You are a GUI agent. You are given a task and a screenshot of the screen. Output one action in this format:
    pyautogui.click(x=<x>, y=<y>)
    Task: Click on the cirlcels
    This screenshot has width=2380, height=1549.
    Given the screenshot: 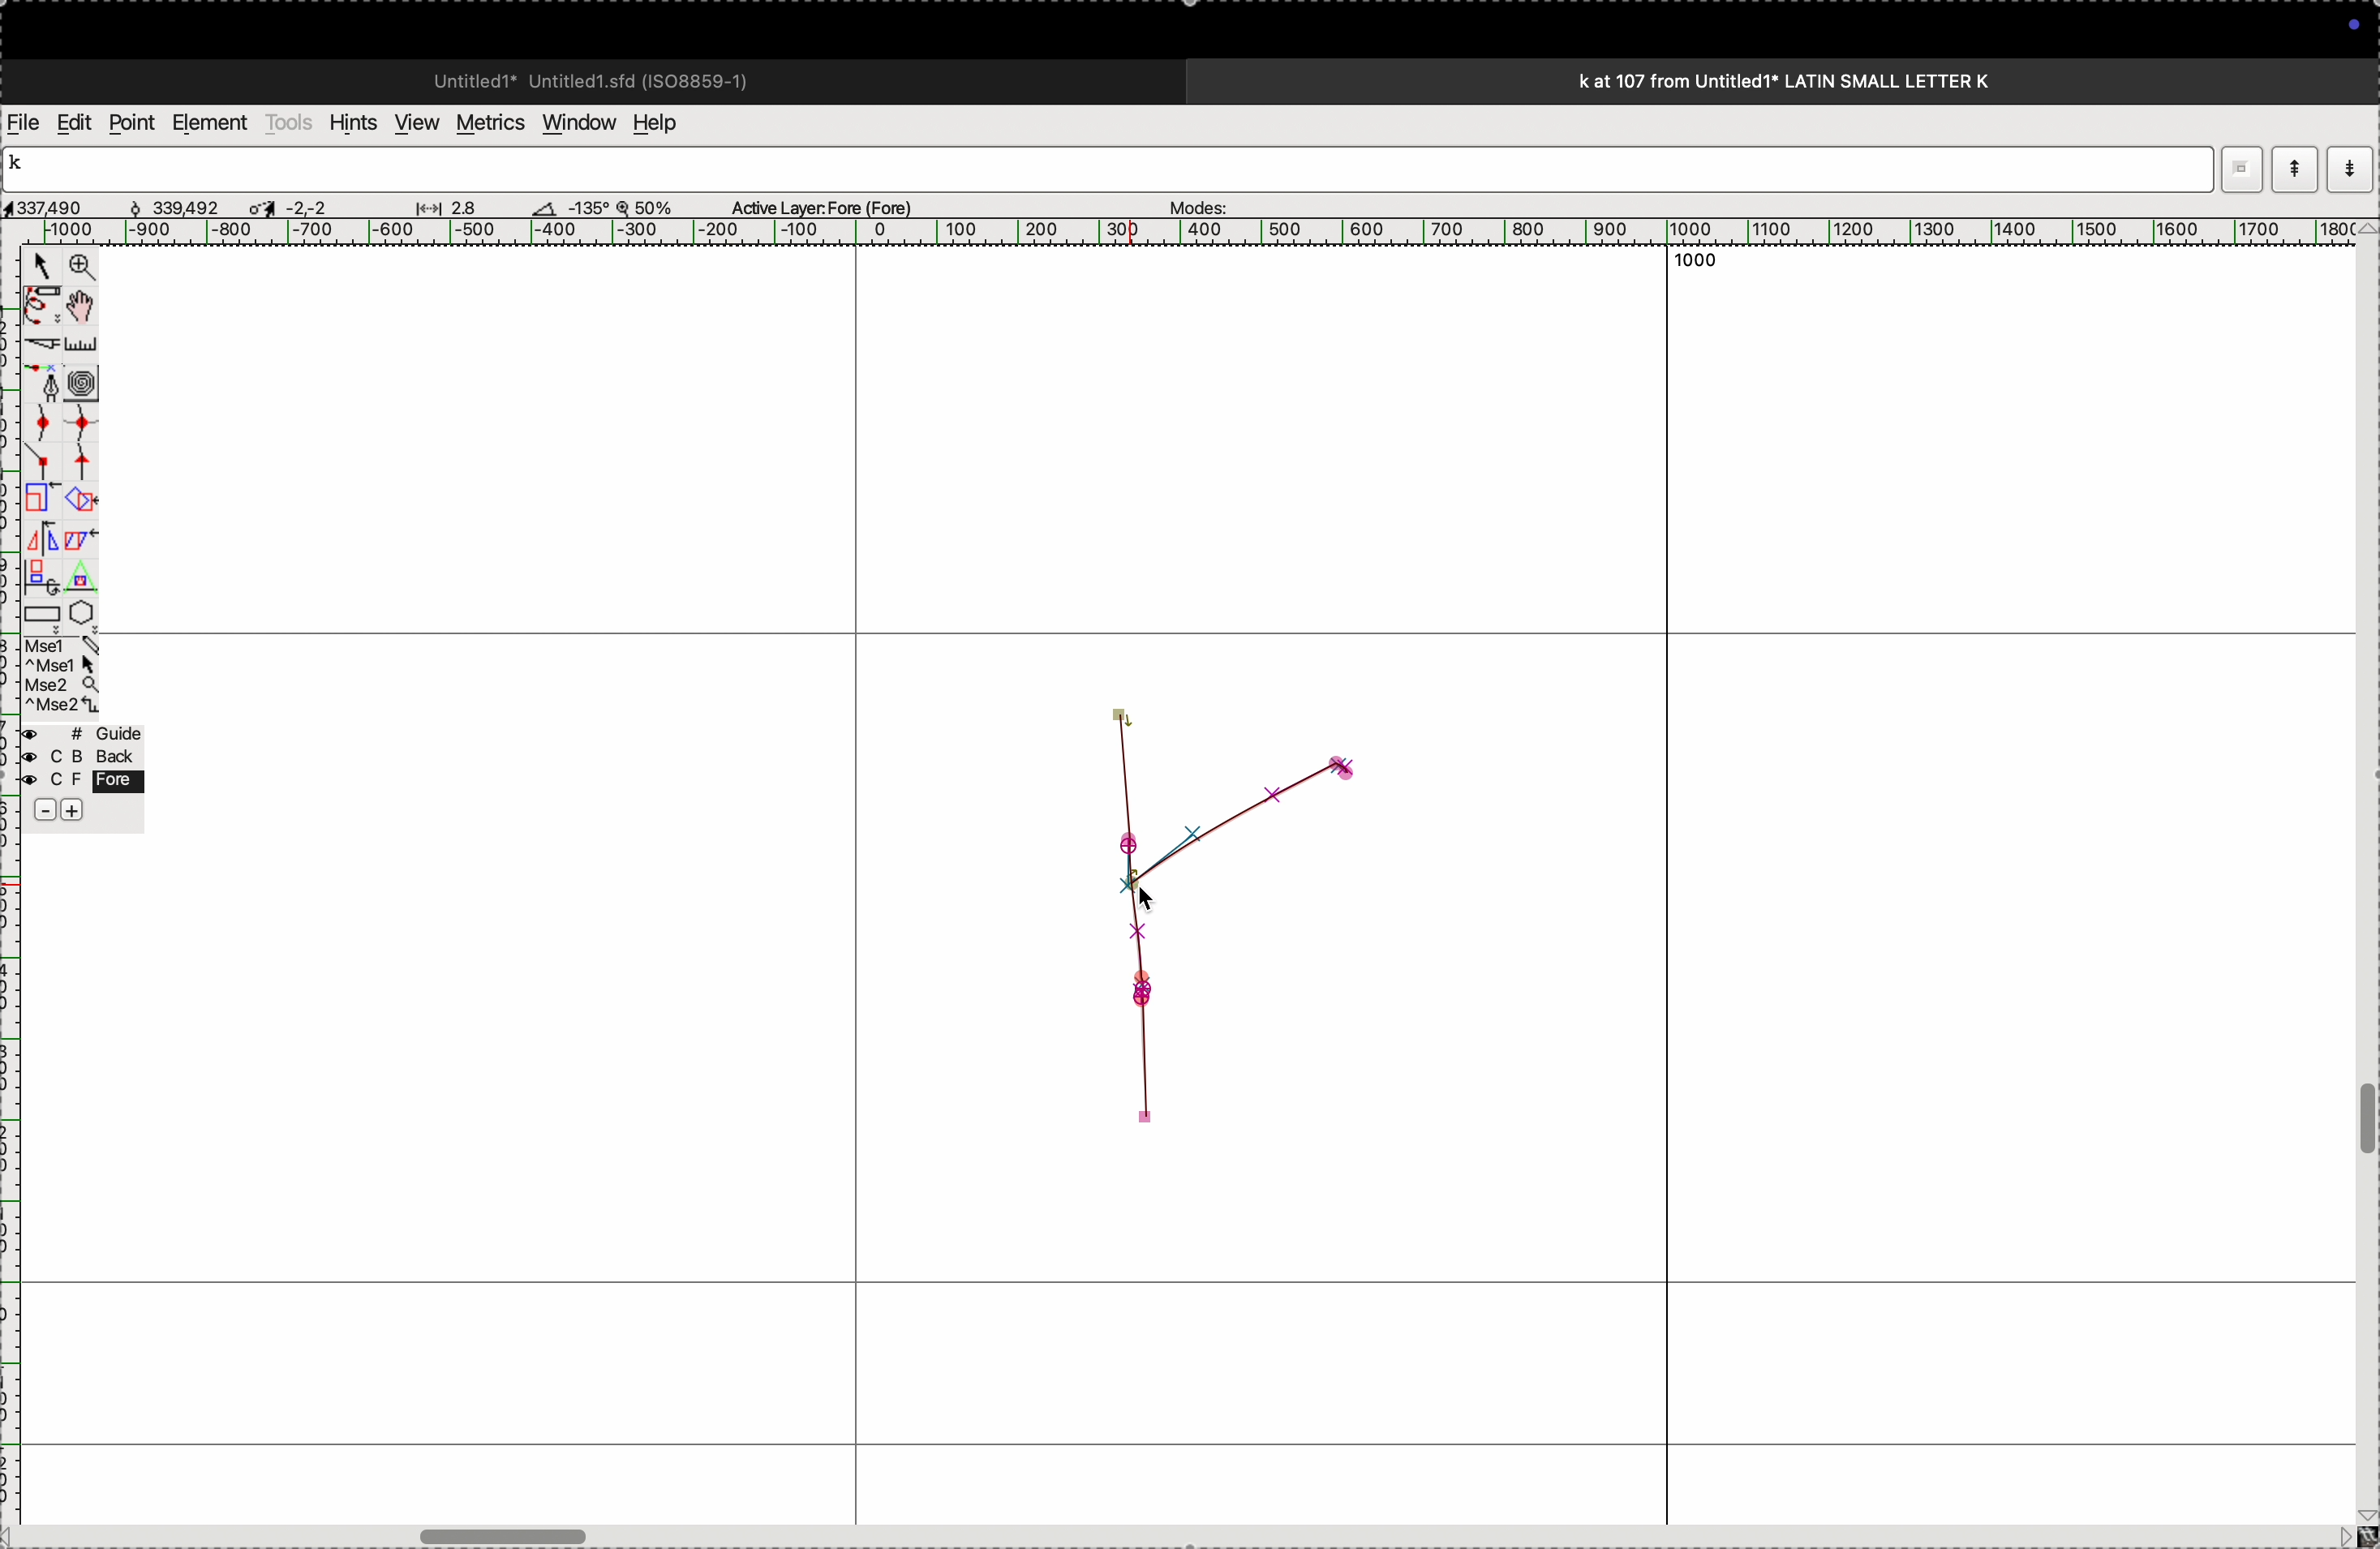 What is the action you would take?
    pyautogui.click(x=101, y=380)
    